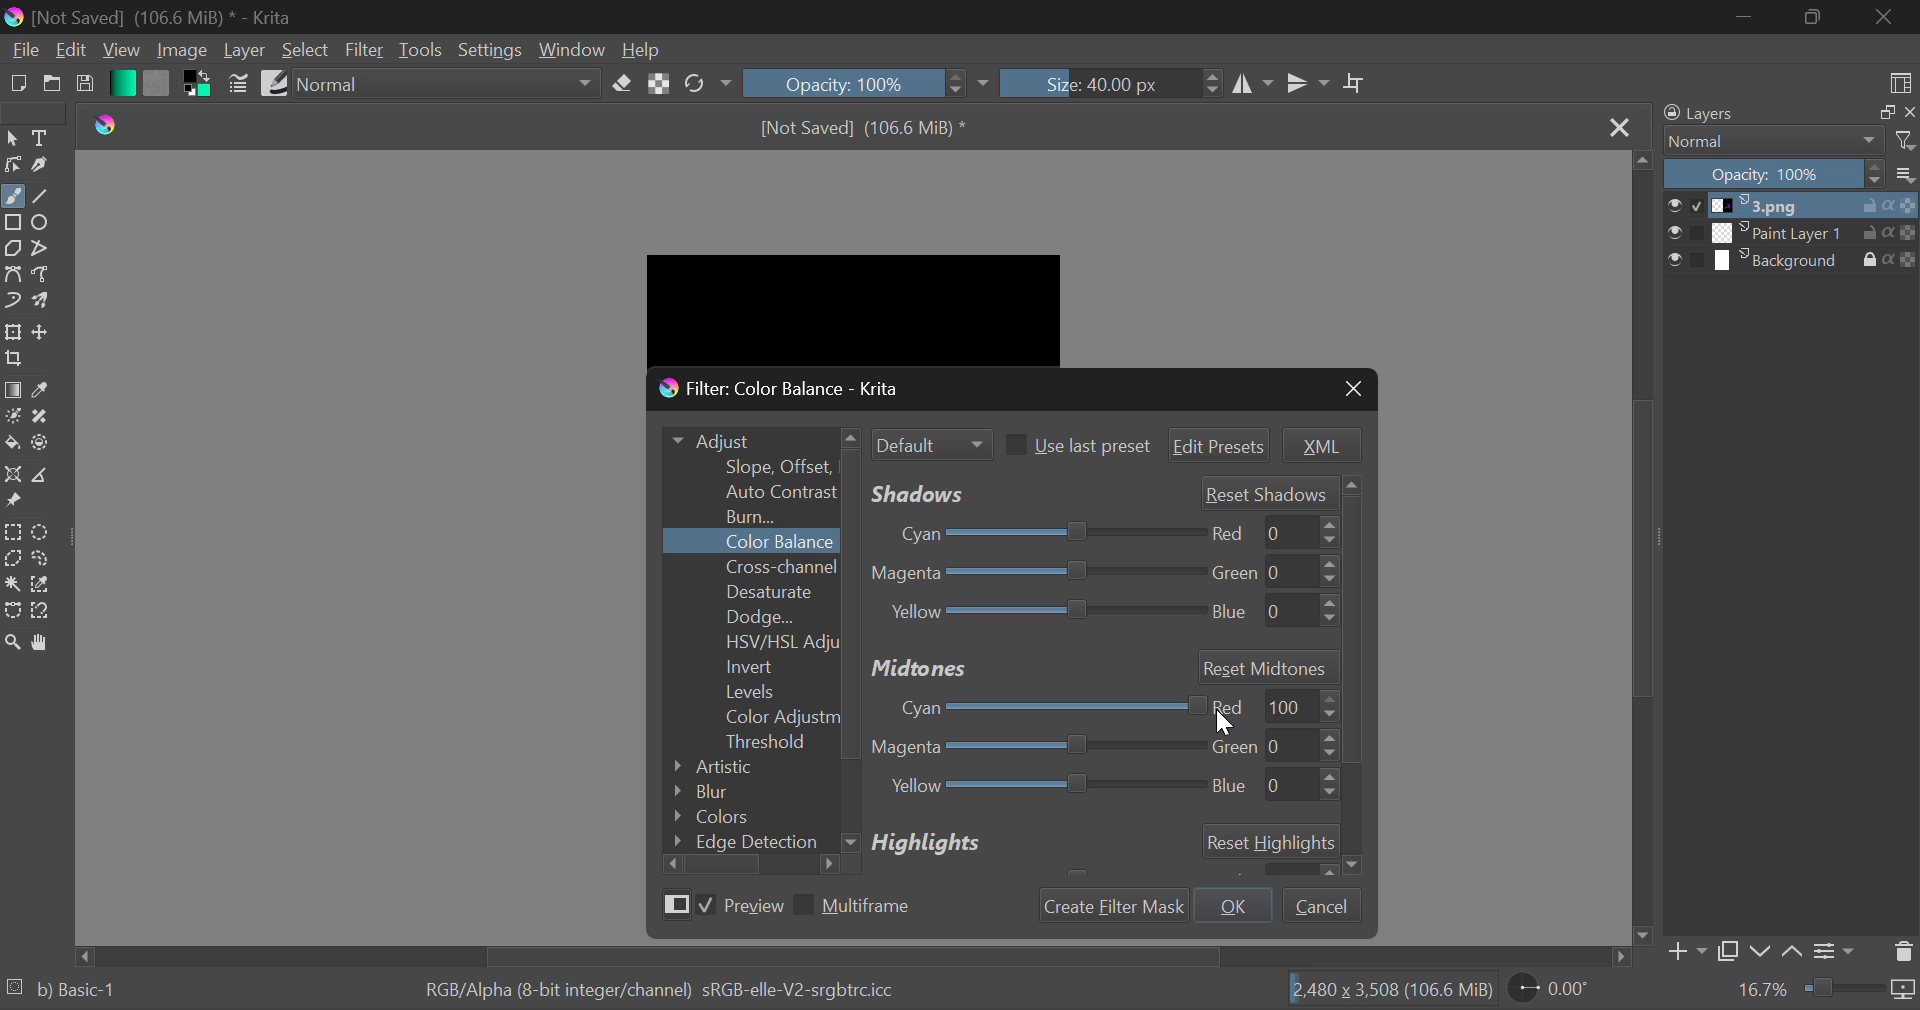 The image size is (1920, 1010). I want to click on options, so click(1903, 174).